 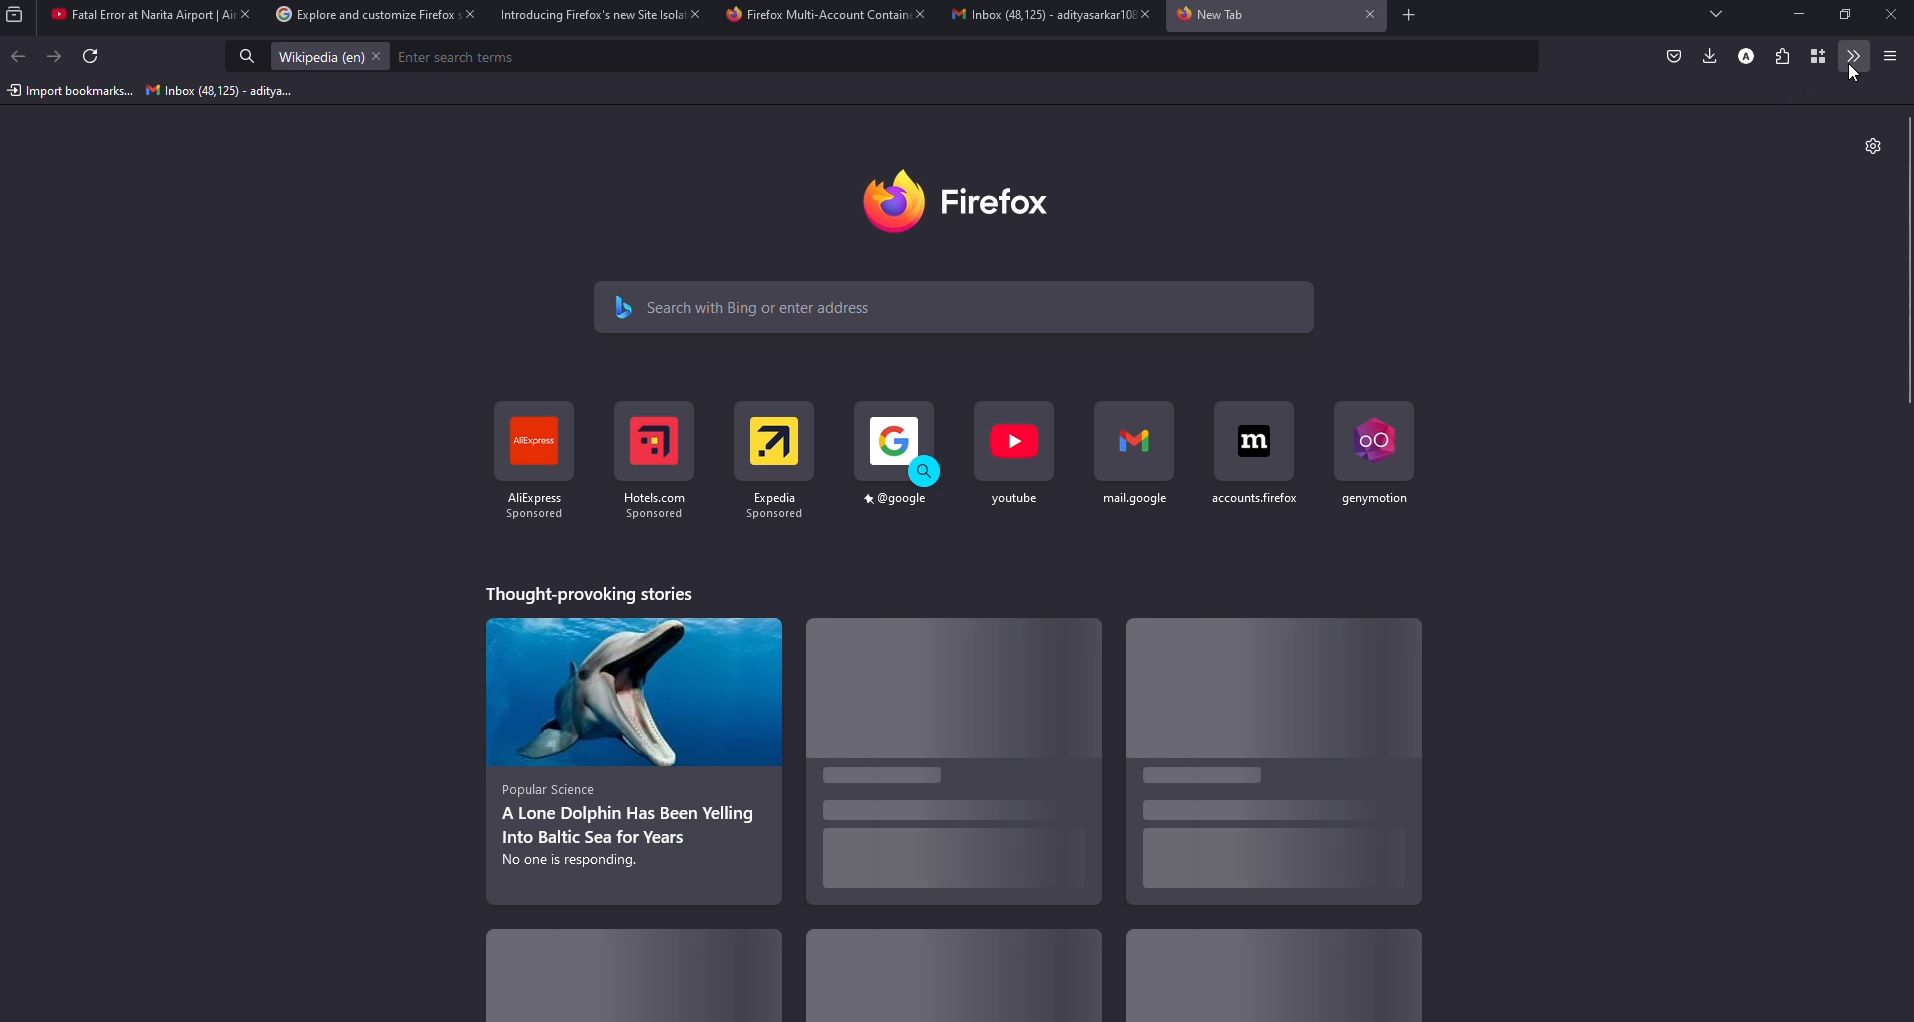 What do you see at coordinates (1371, 452) in the screenshot?
I see `shortcut` at bounding box center [1371, 452].